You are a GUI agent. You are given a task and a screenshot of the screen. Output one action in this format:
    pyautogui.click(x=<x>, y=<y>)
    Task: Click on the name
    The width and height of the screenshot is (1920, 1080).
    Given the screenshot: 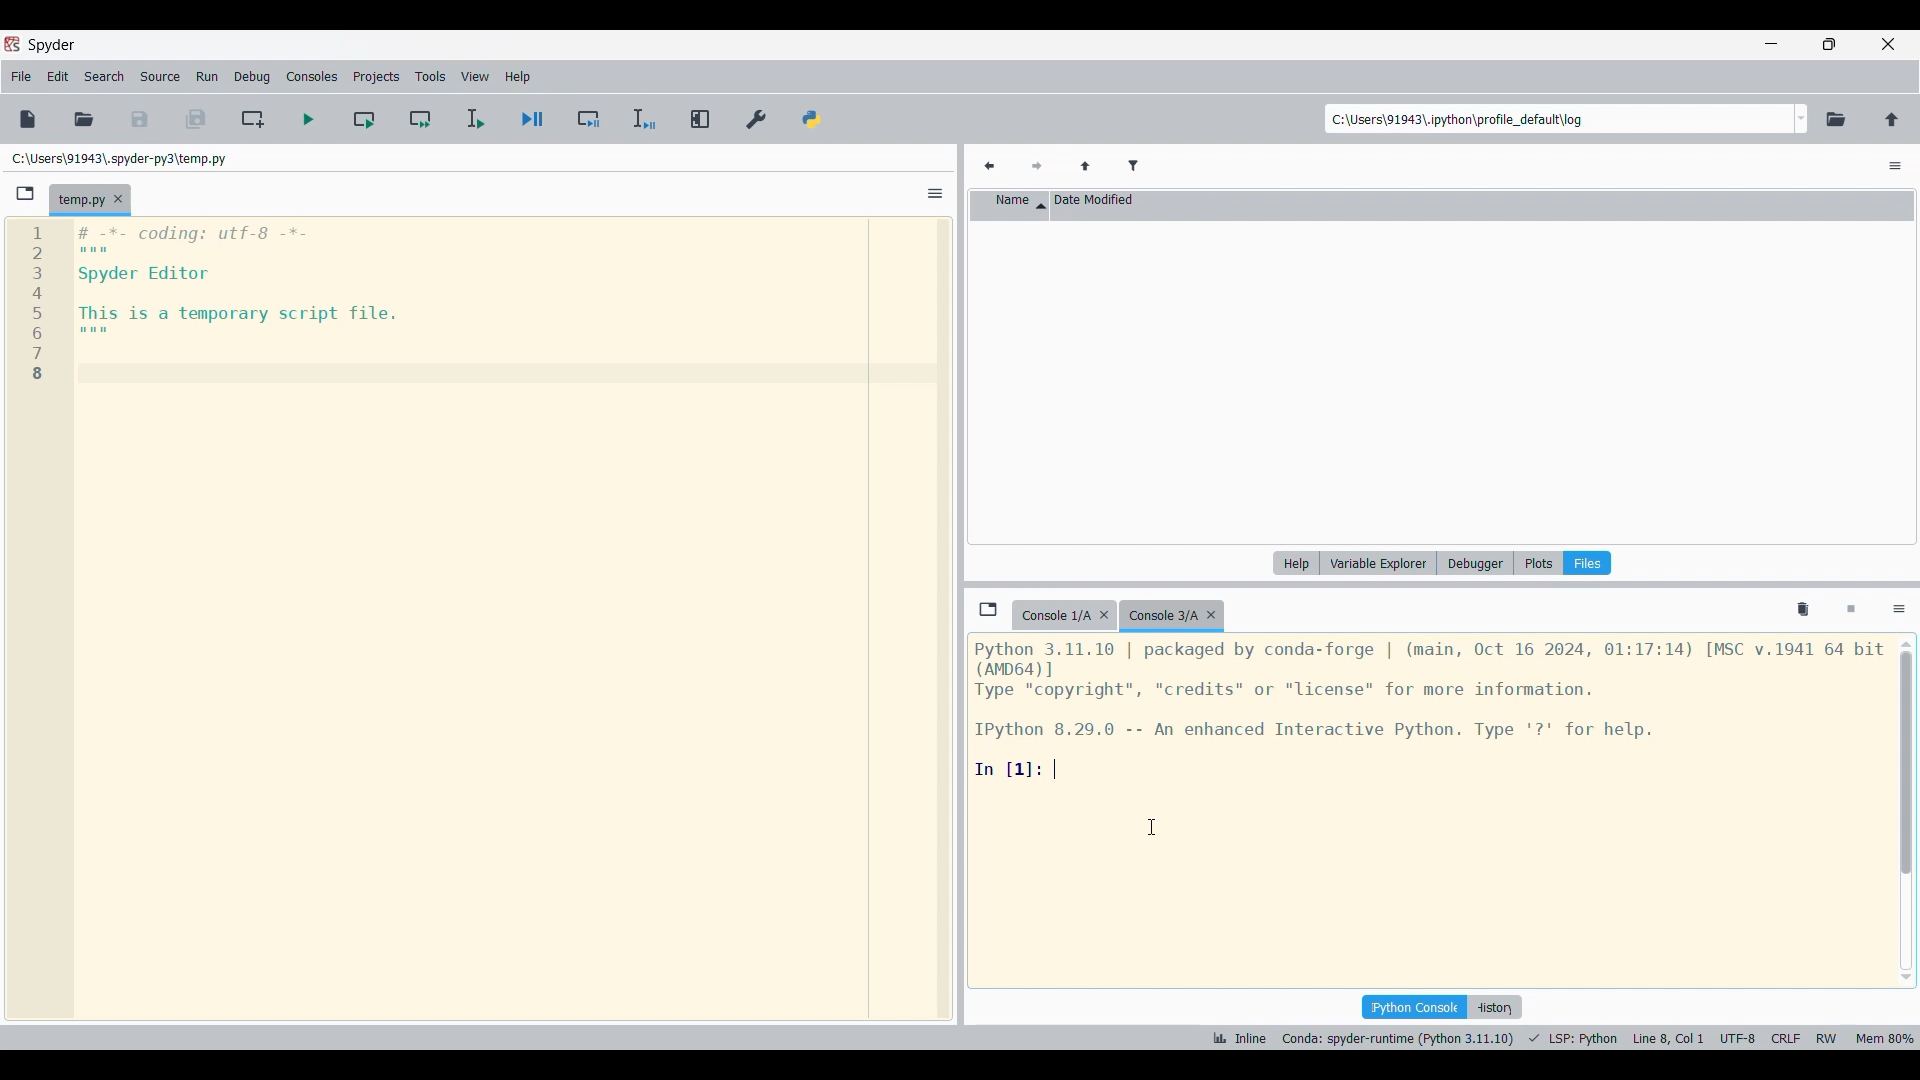 What is the action you would take?
    pyautogui.click(x=1010, y=204)
    